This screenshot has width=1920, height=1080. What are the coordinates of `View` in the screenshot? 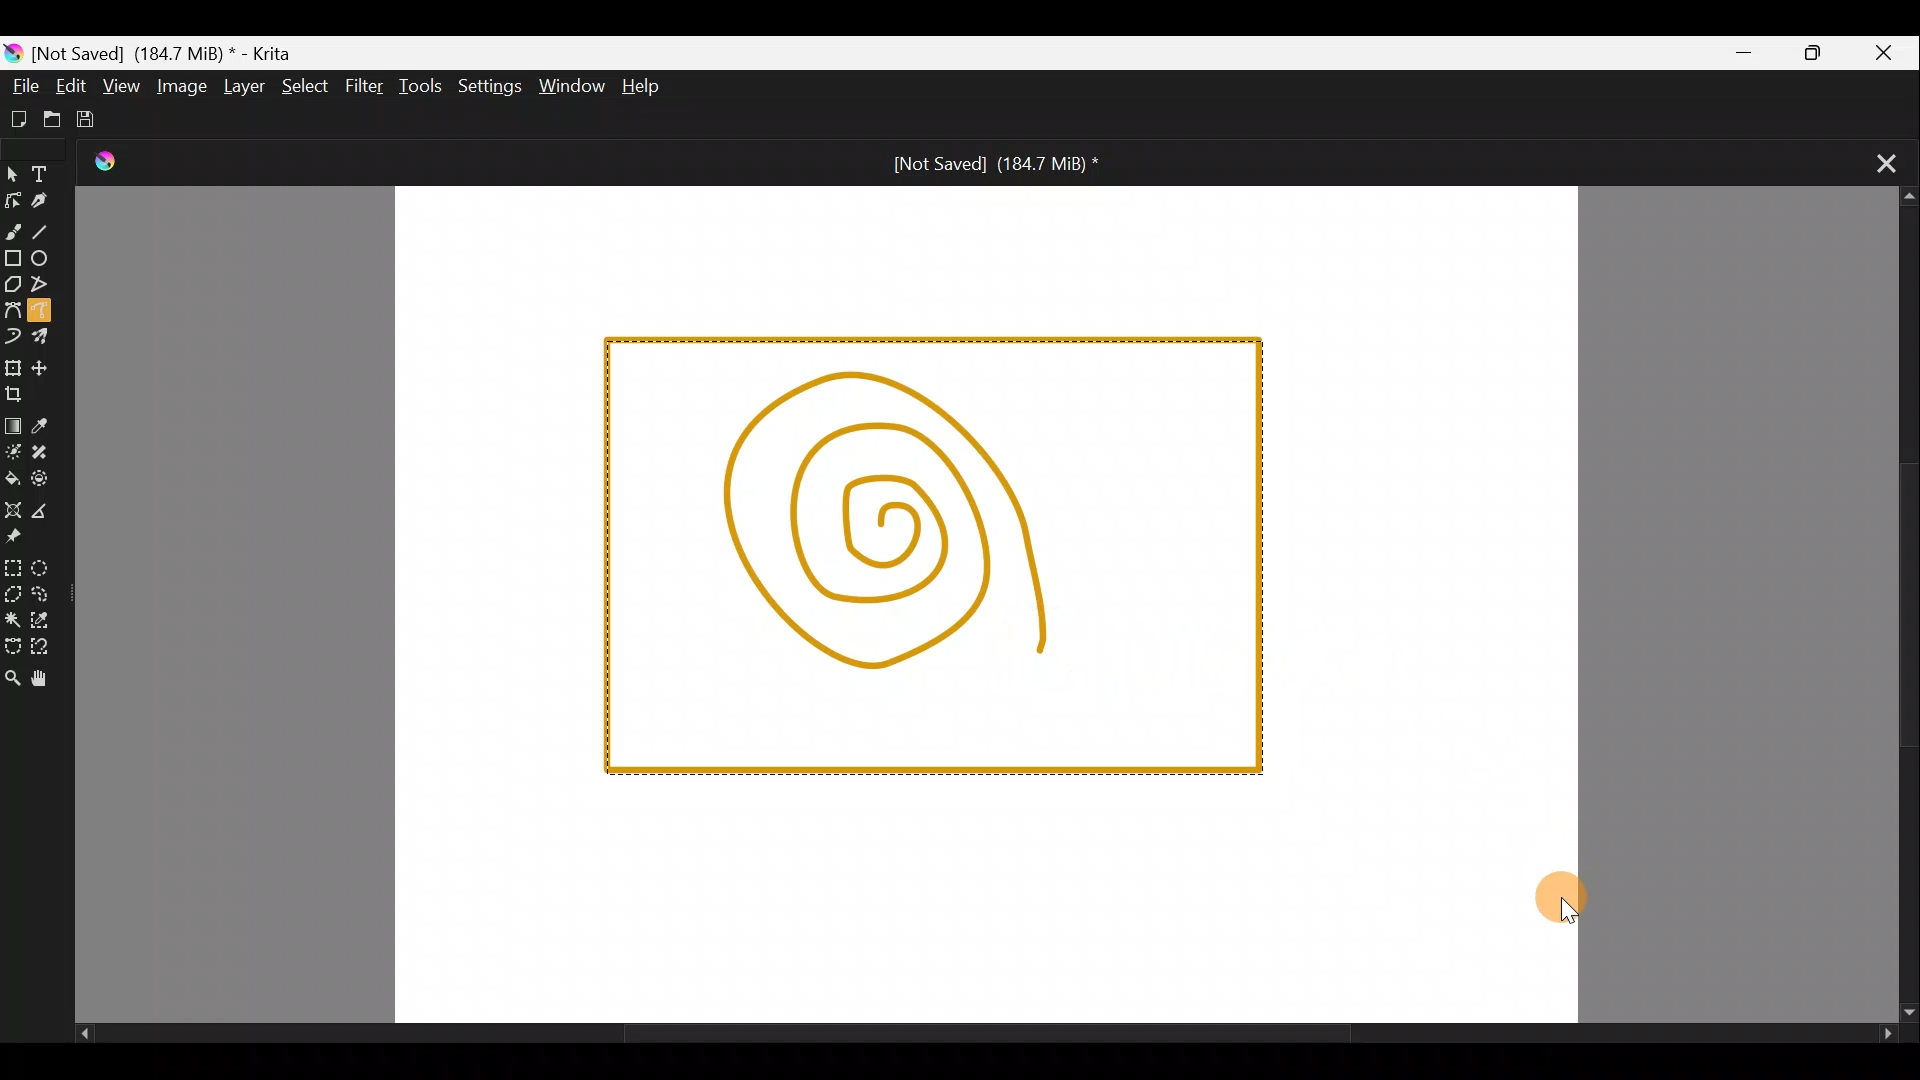 It's located at (121, 86).